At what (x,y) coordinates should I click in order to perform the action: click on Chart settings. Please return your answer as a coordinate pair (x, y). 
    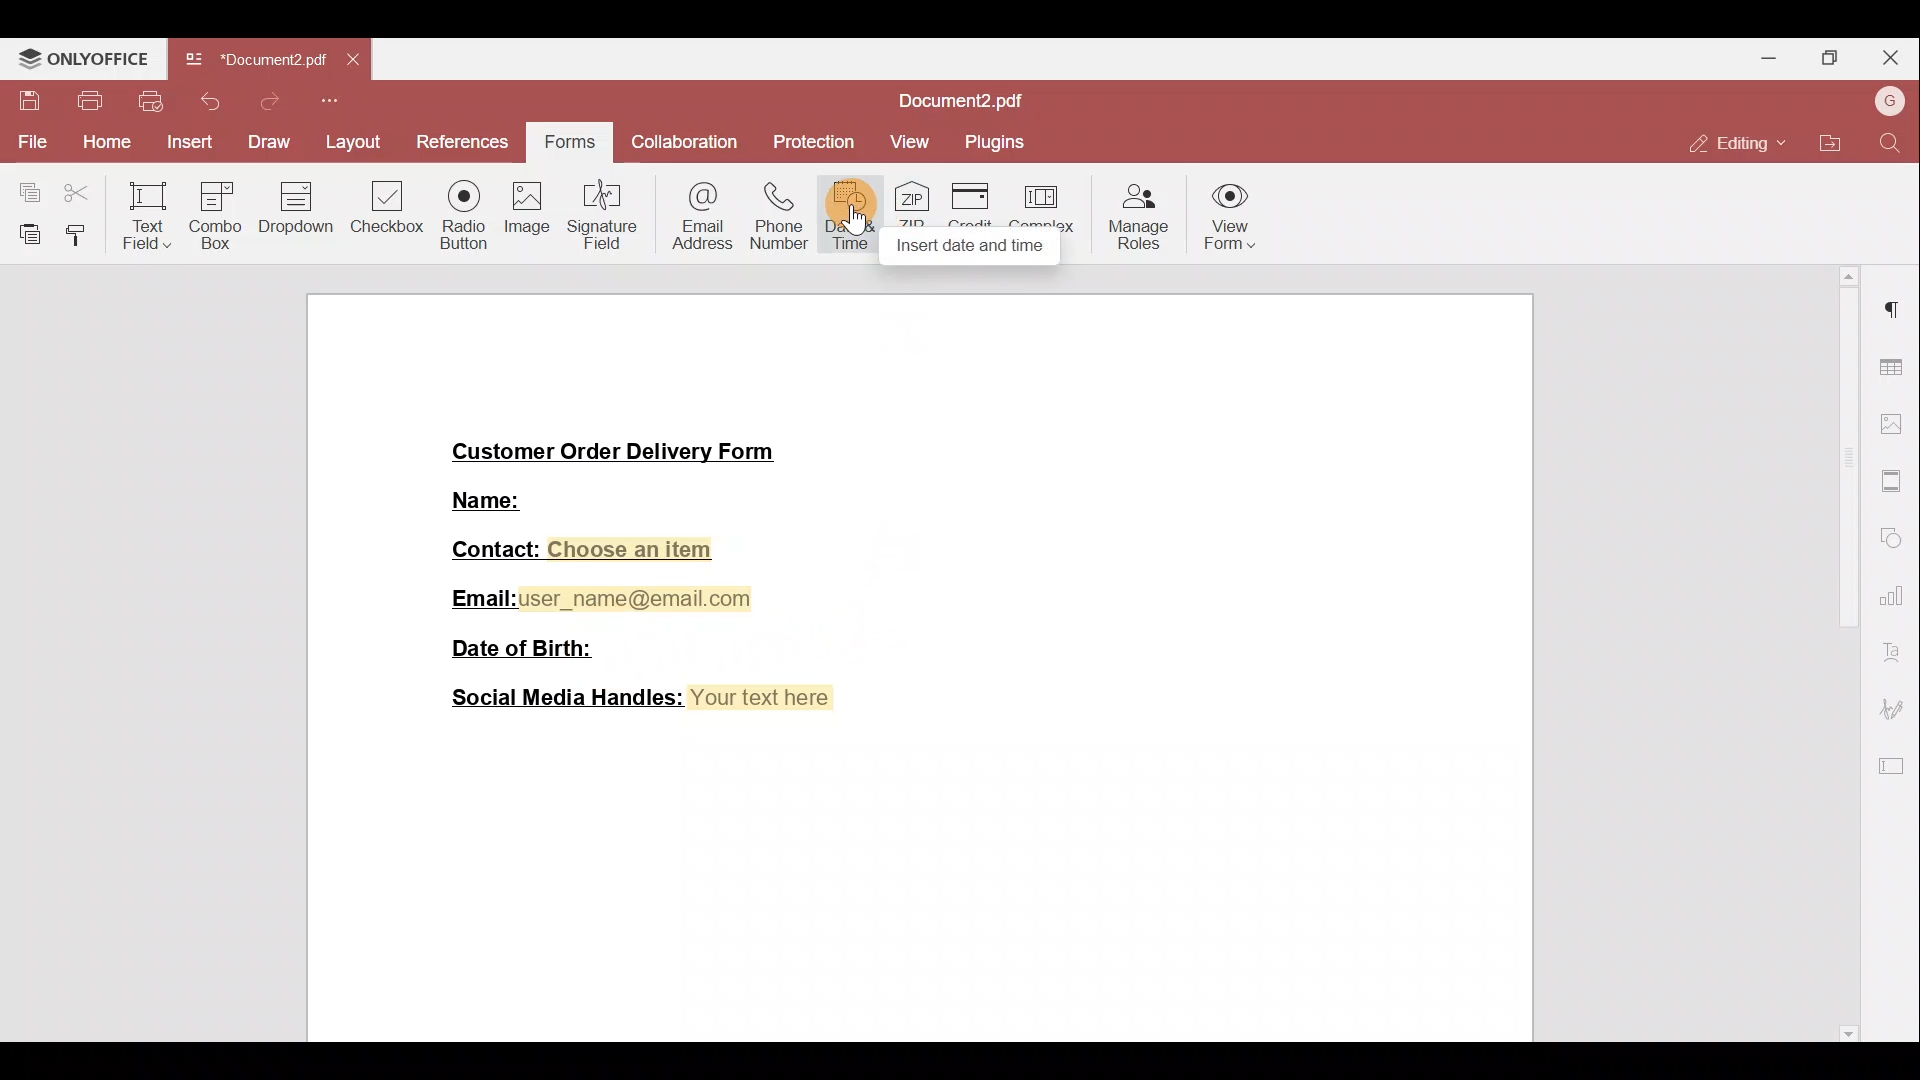
    Looking at the image, I should click on (1896, 603).